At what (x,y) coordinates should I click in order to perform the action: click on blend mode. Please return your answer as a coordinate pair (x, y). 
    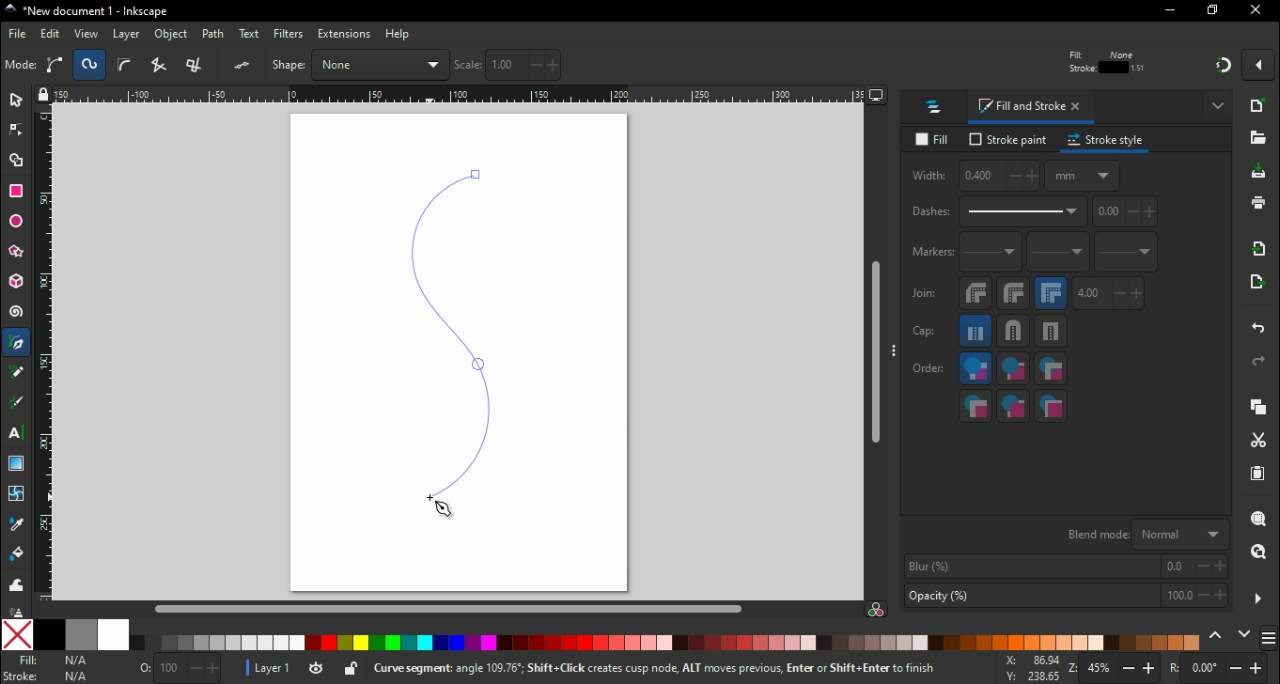
    Looking at the image, I should click on (1146, 535).